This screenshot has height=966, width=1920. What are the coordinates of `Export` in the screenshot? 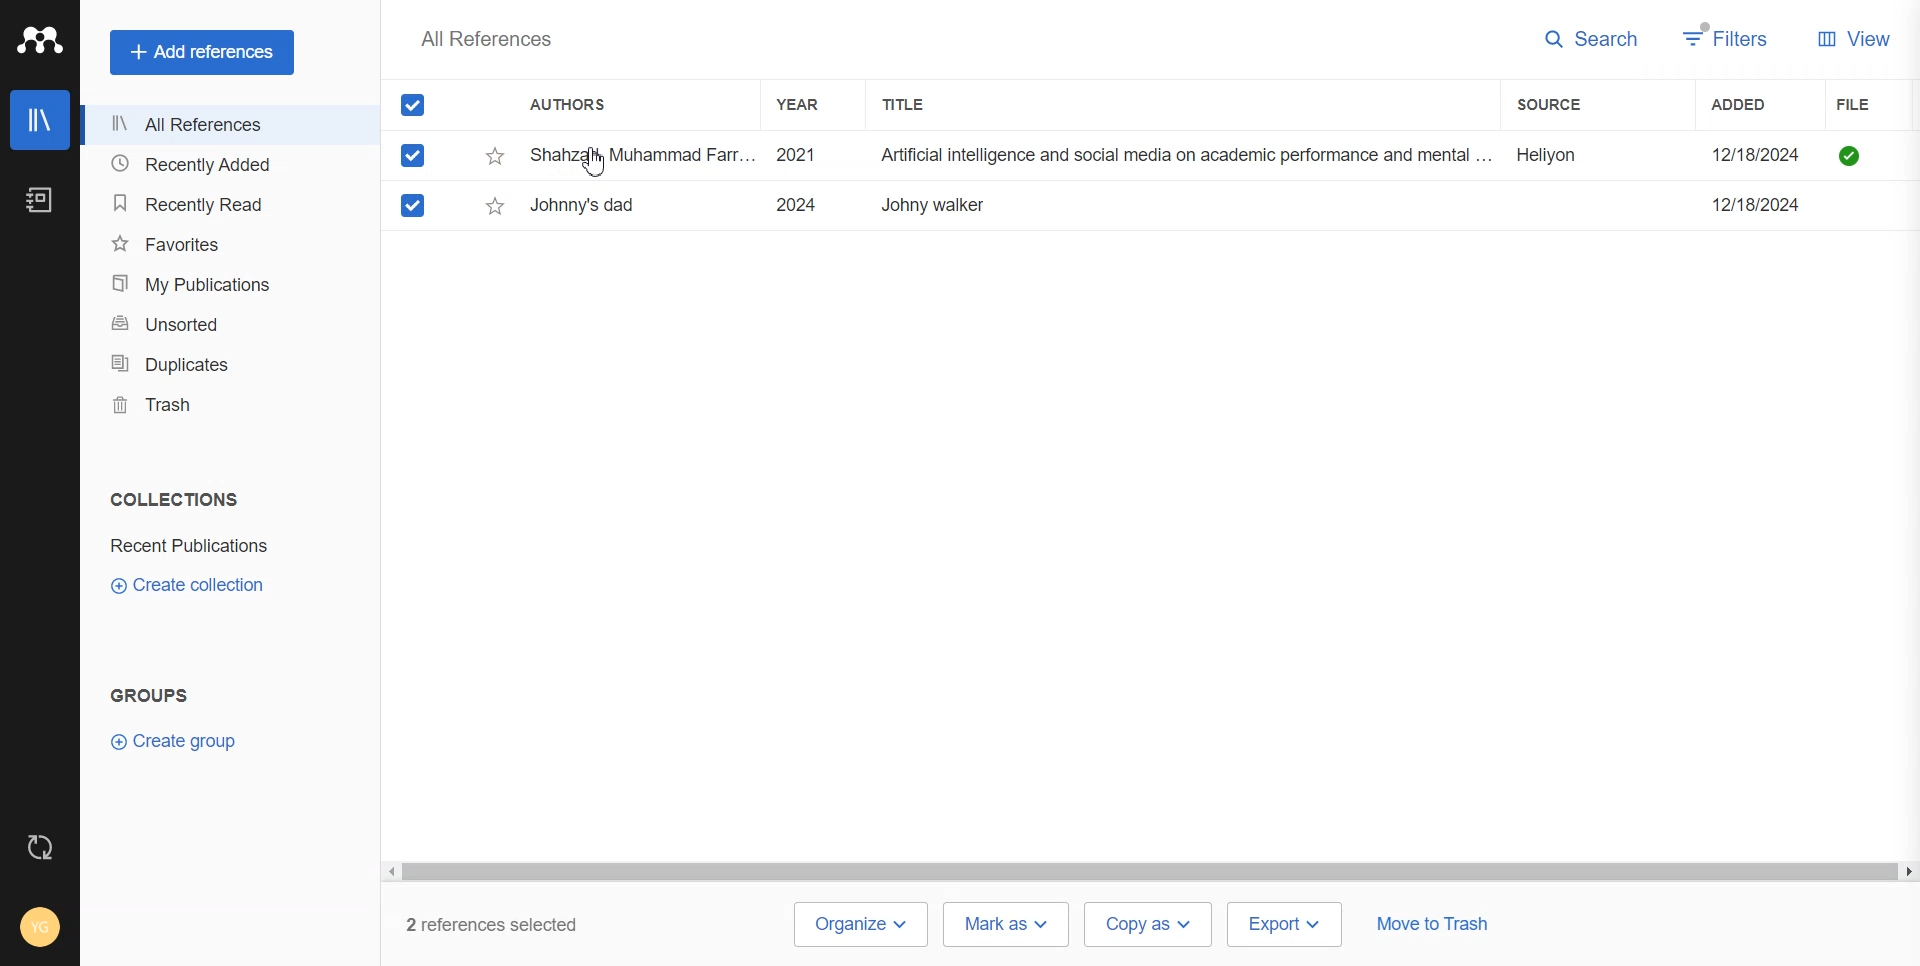 It's located at (1286, 923).